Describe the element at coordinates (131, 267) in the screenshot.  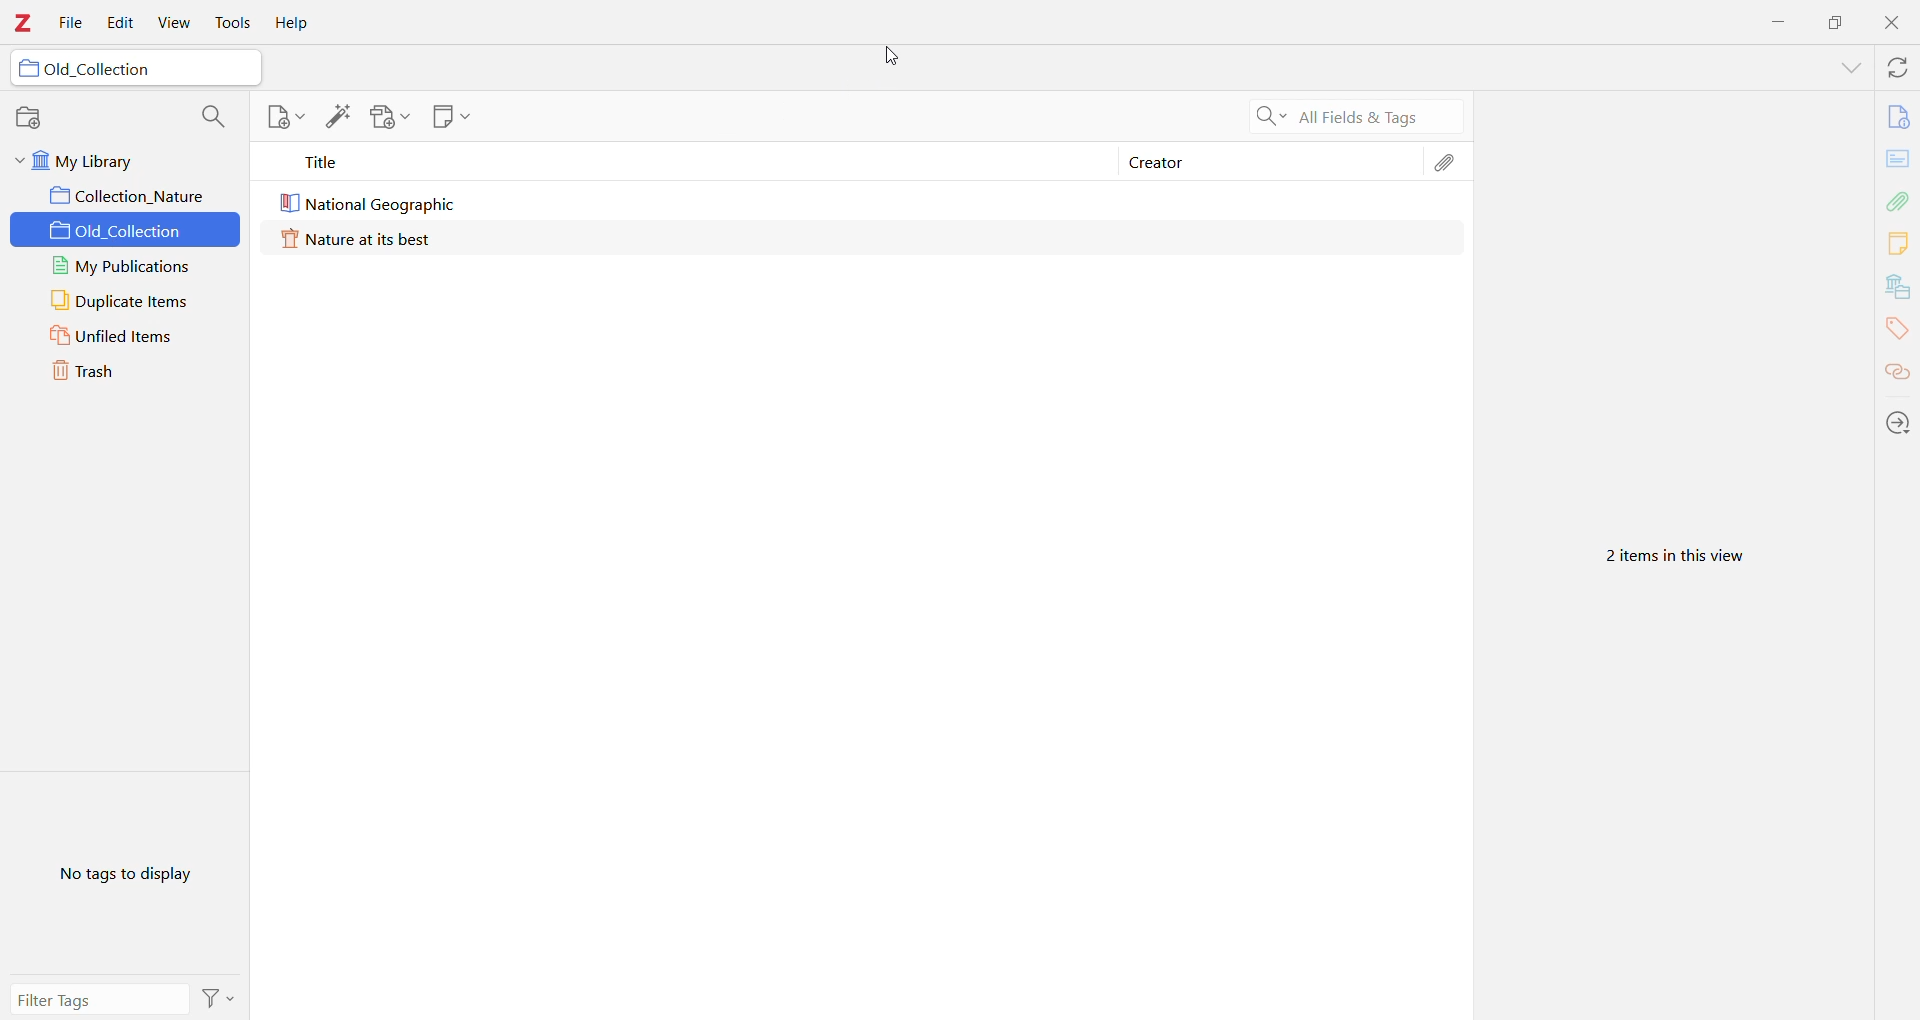
I see `My Publications` at that location.